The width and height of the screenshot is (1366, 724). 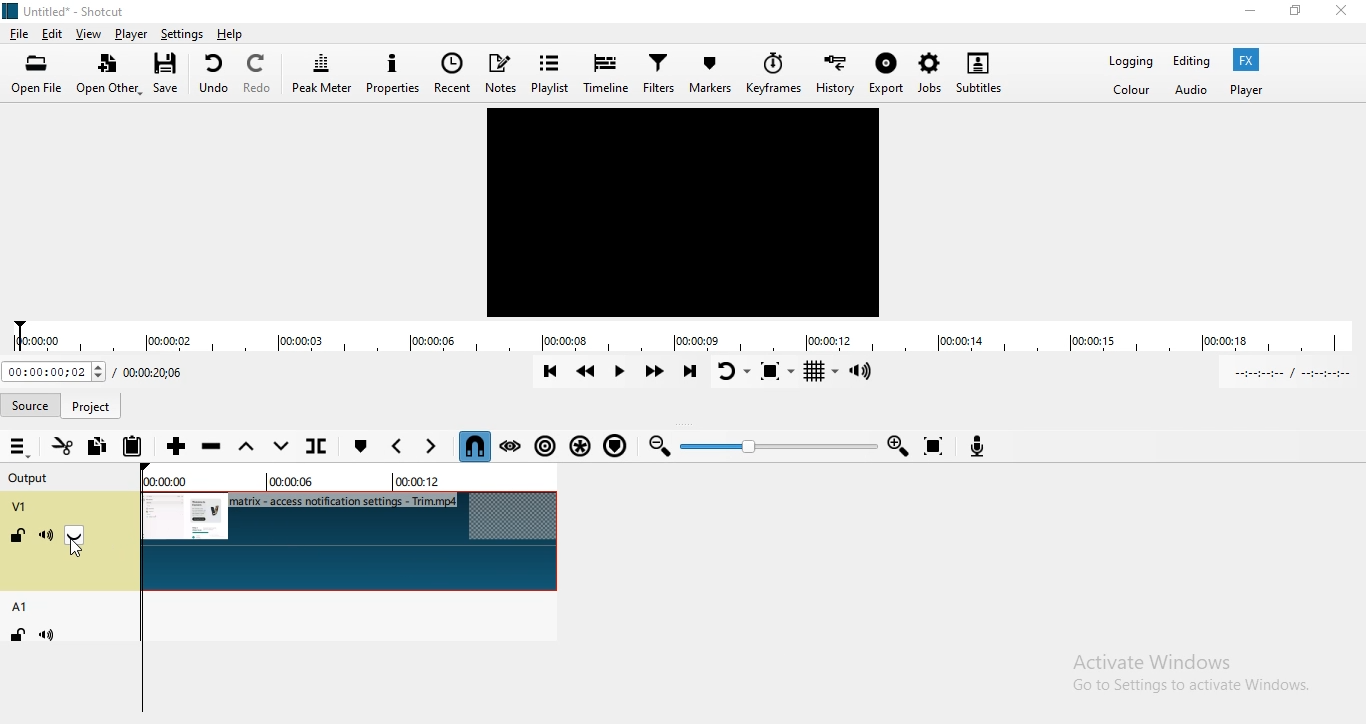 I want to click on Edit, so click(x=54, y=34).